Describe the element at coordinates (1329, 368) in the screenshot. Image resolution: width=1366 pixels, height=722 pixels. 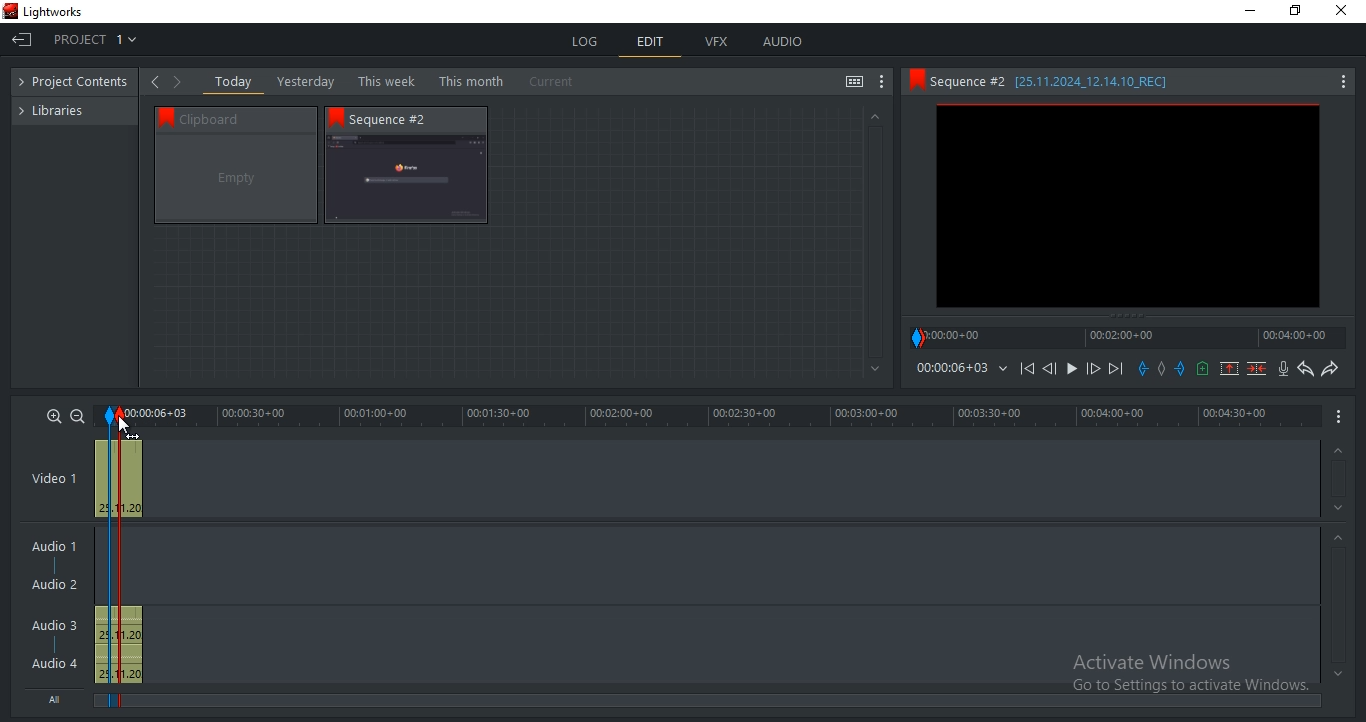
I see `redo` at that location.